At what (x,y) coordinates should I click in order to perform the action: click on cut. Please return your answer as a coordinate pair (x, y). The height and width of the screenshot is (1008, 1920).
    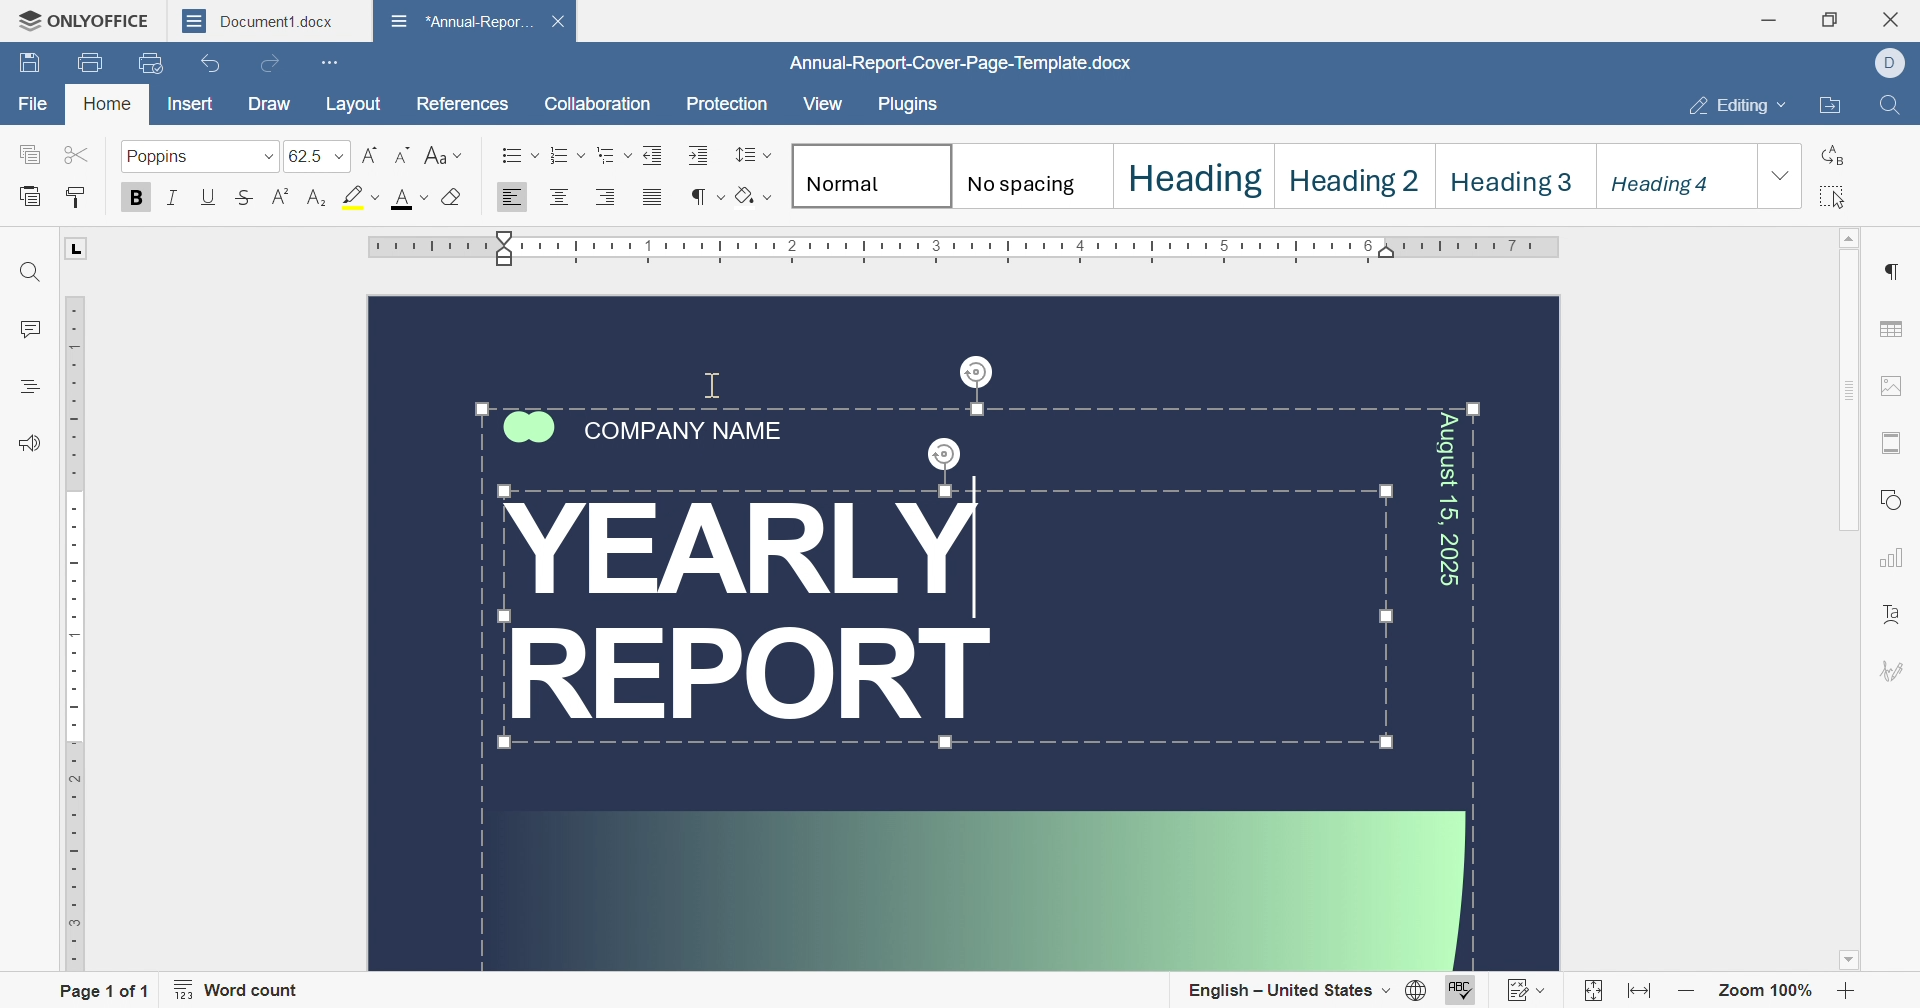
    Looking at the image, I should click on (79, 156).